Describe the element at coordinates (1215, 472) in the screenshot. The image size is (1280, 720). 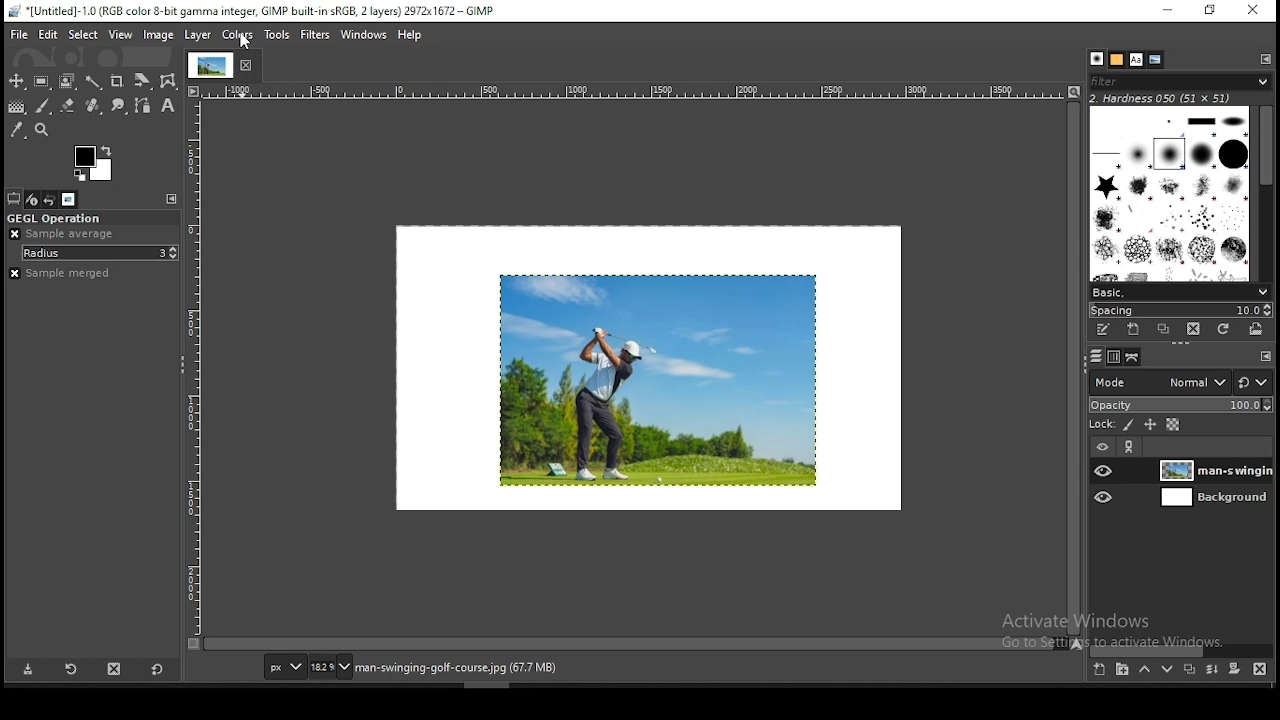
I see `layer ` at that location.